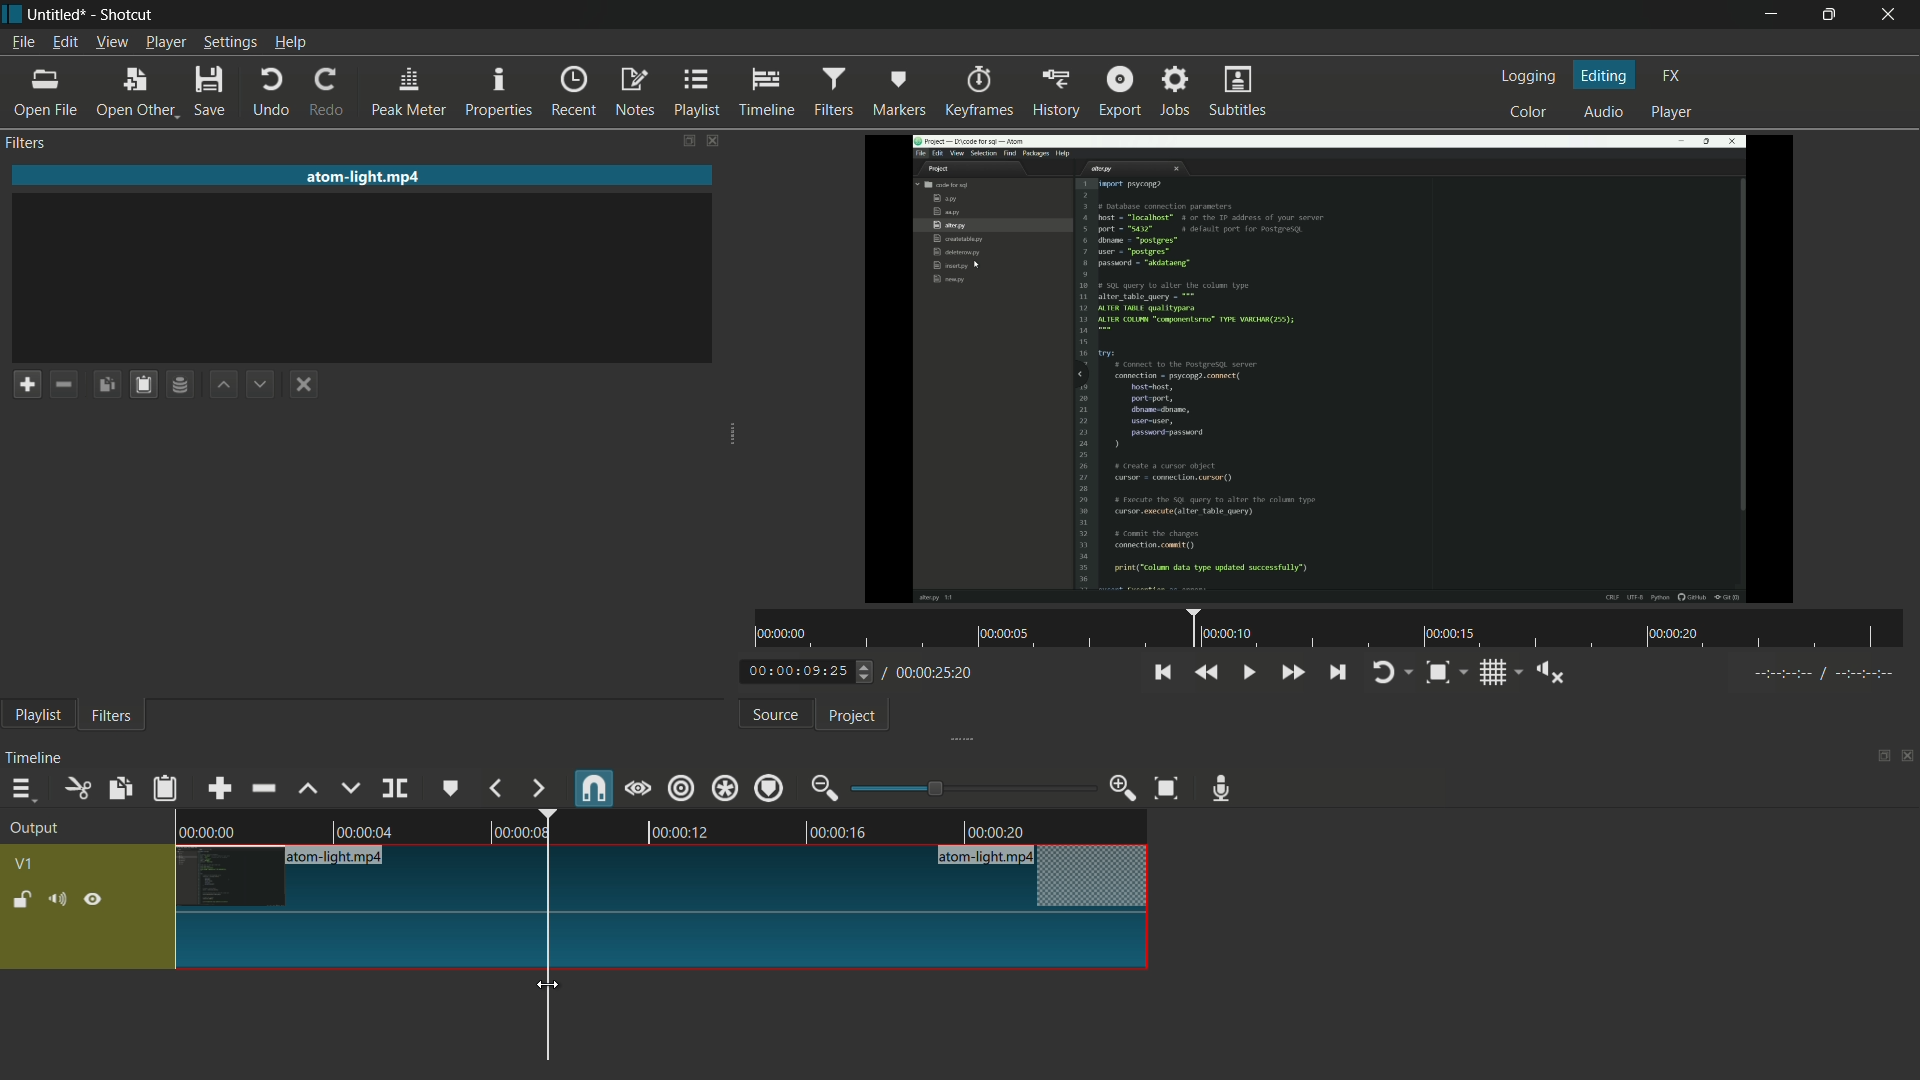 Image resolution: width=1920 pixels, height=1080 pixels. I want to click on v1, so click(23, 864).